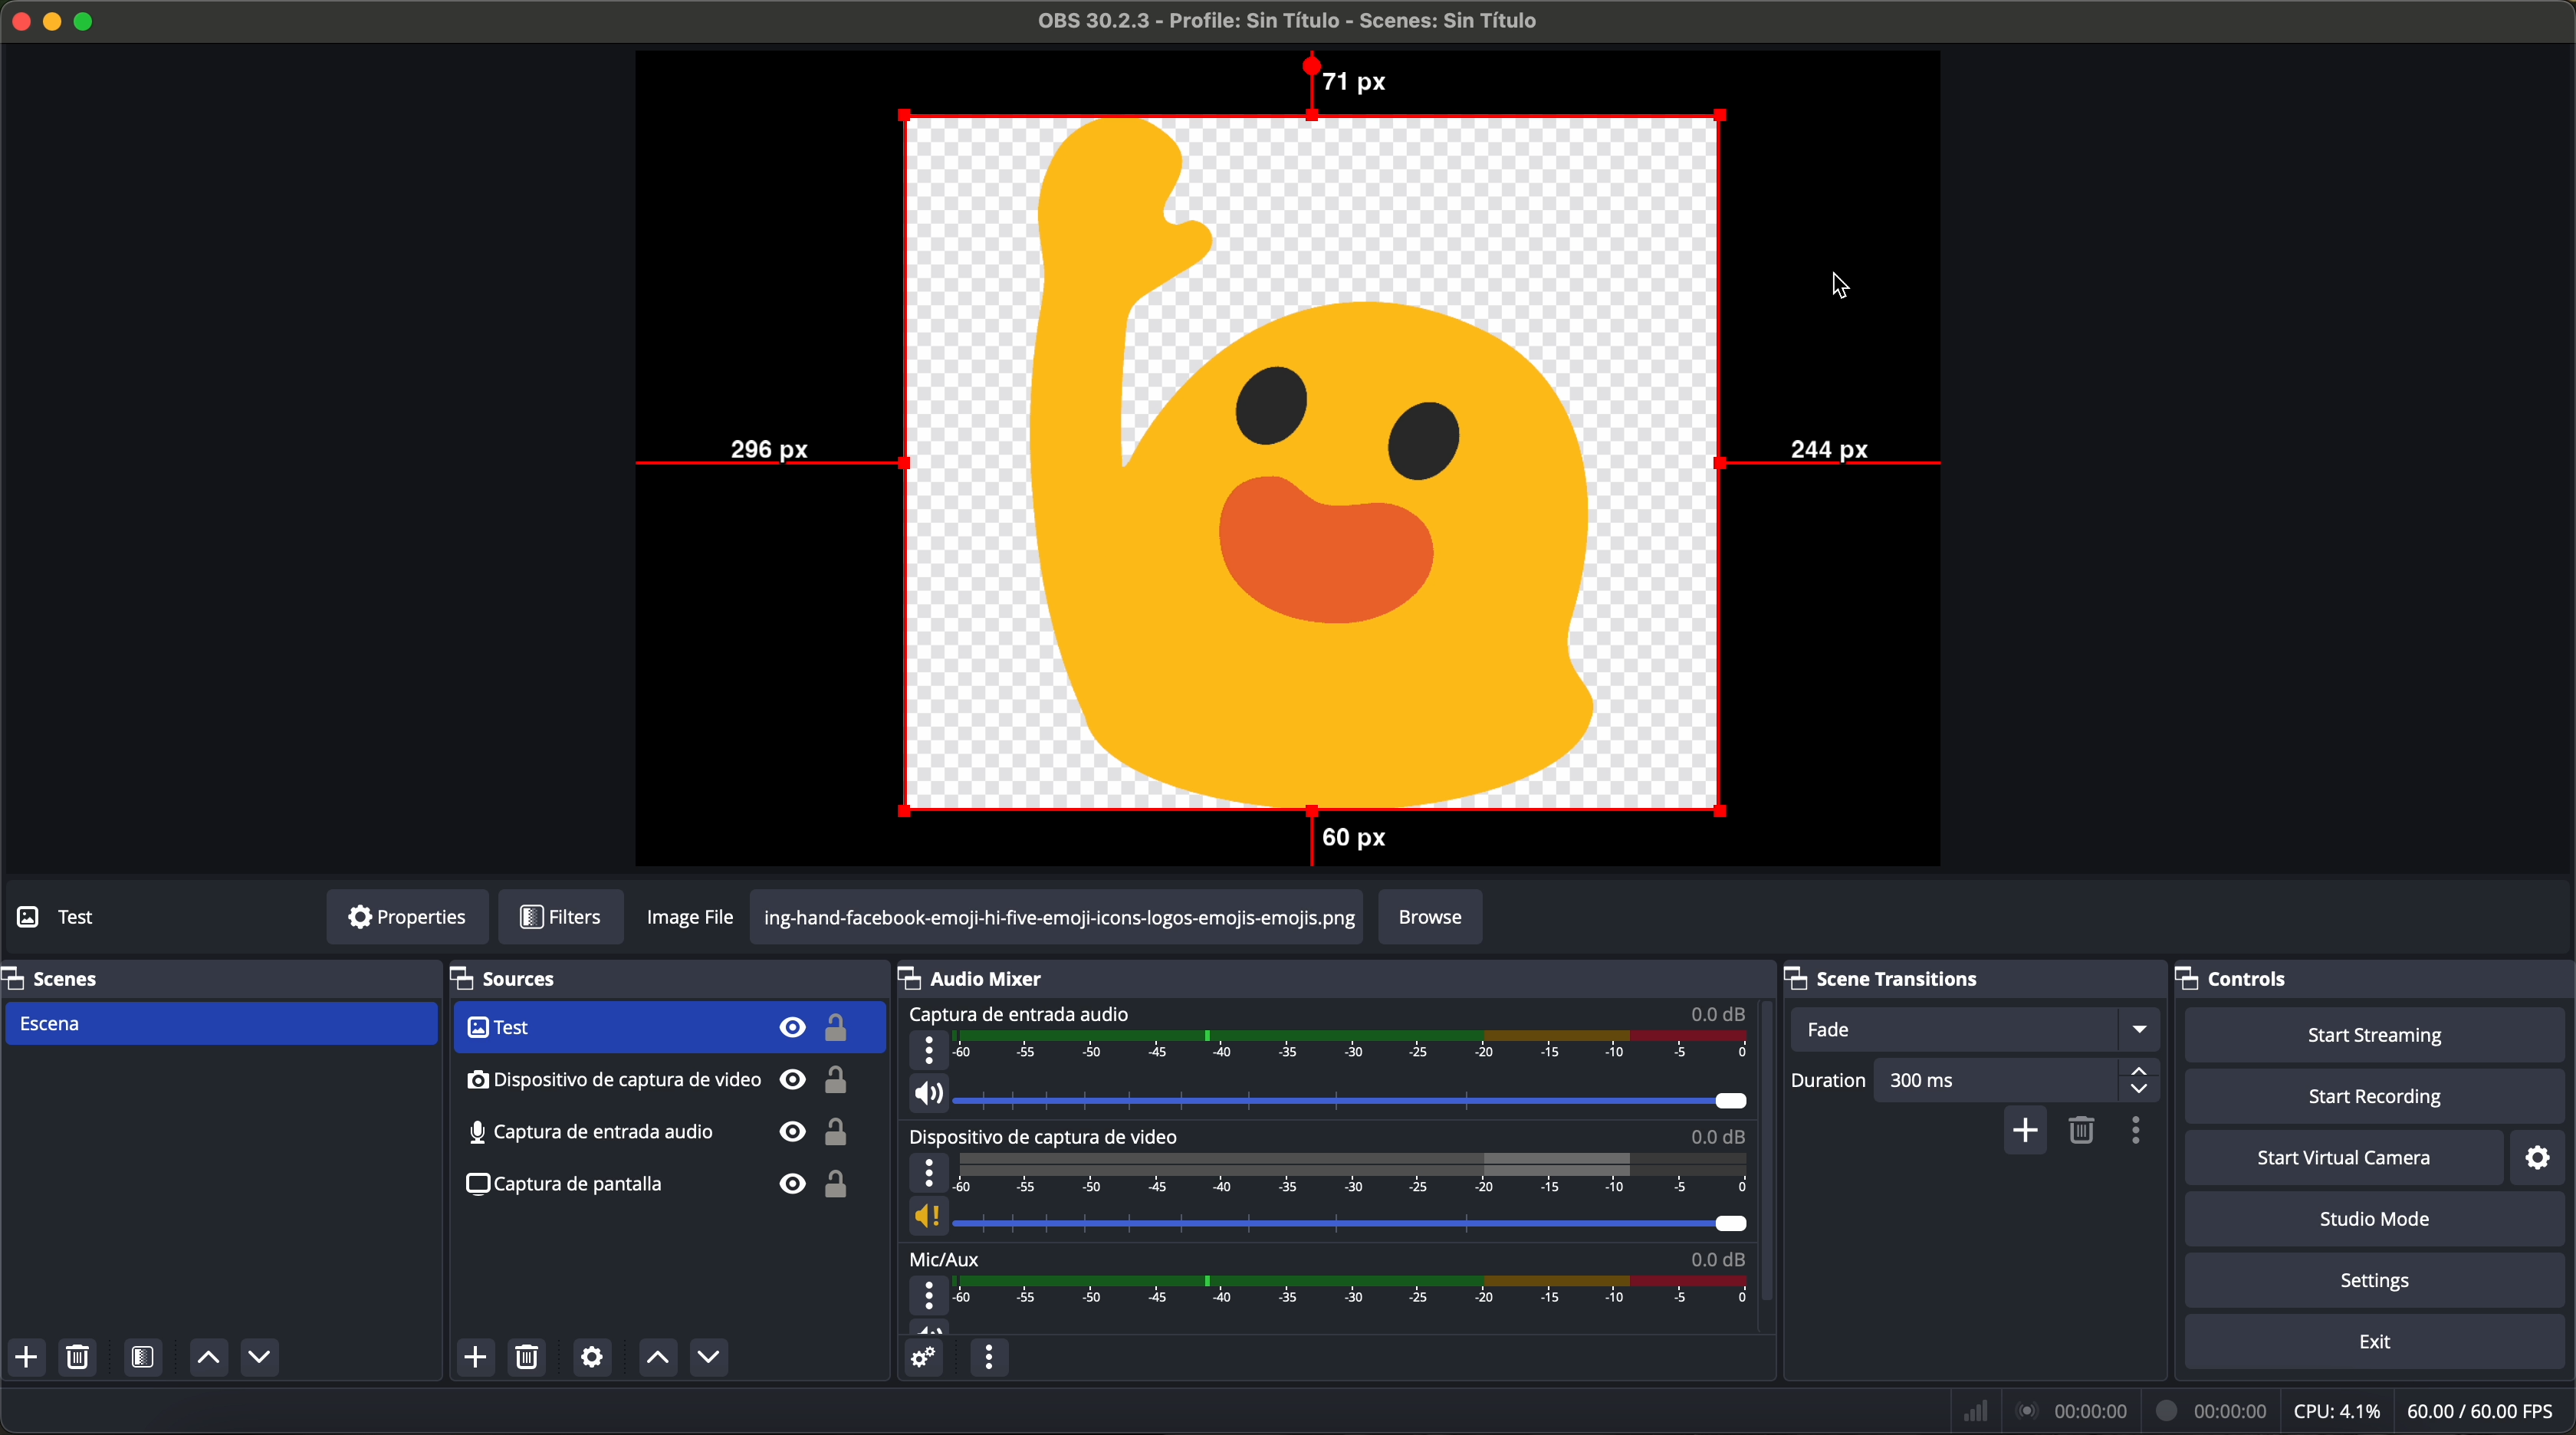  Describe the element at coordinates (656, 1193) in the screenshot. I see `screenshot` at that location.